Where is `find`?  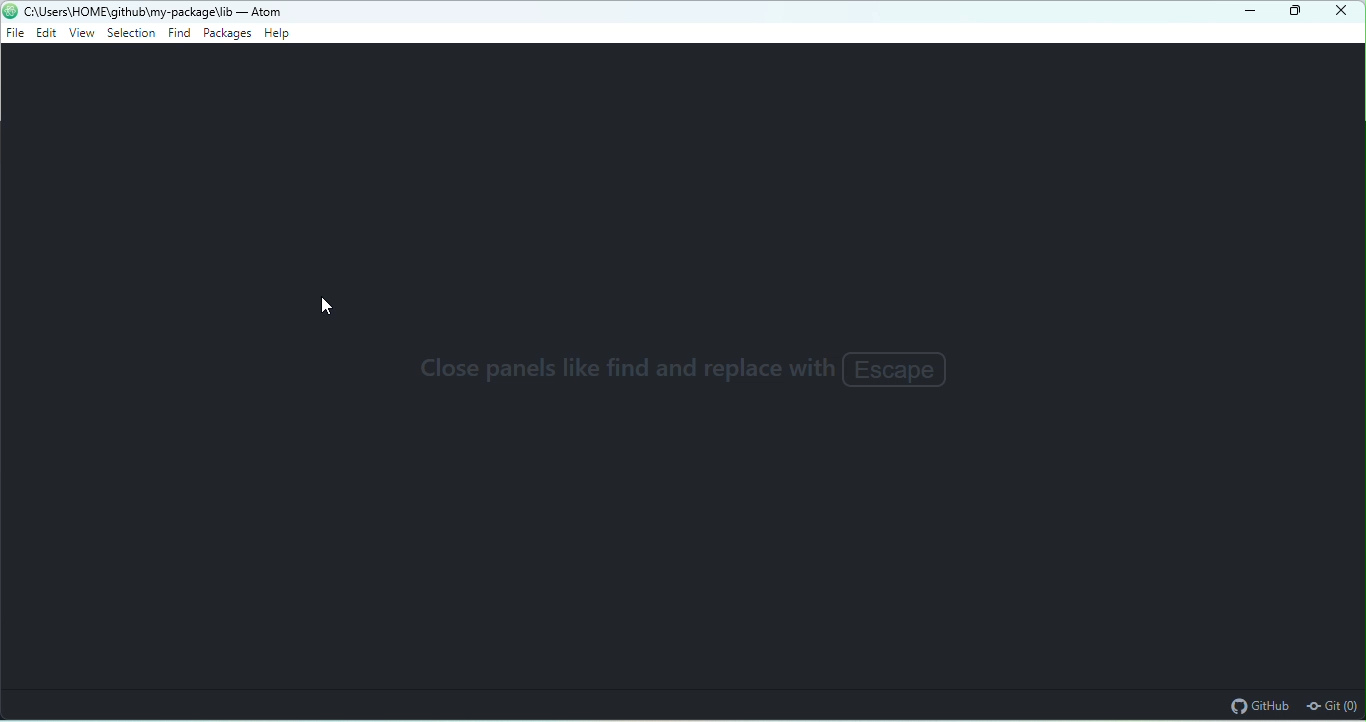
find is located at coordinates (179, 33).